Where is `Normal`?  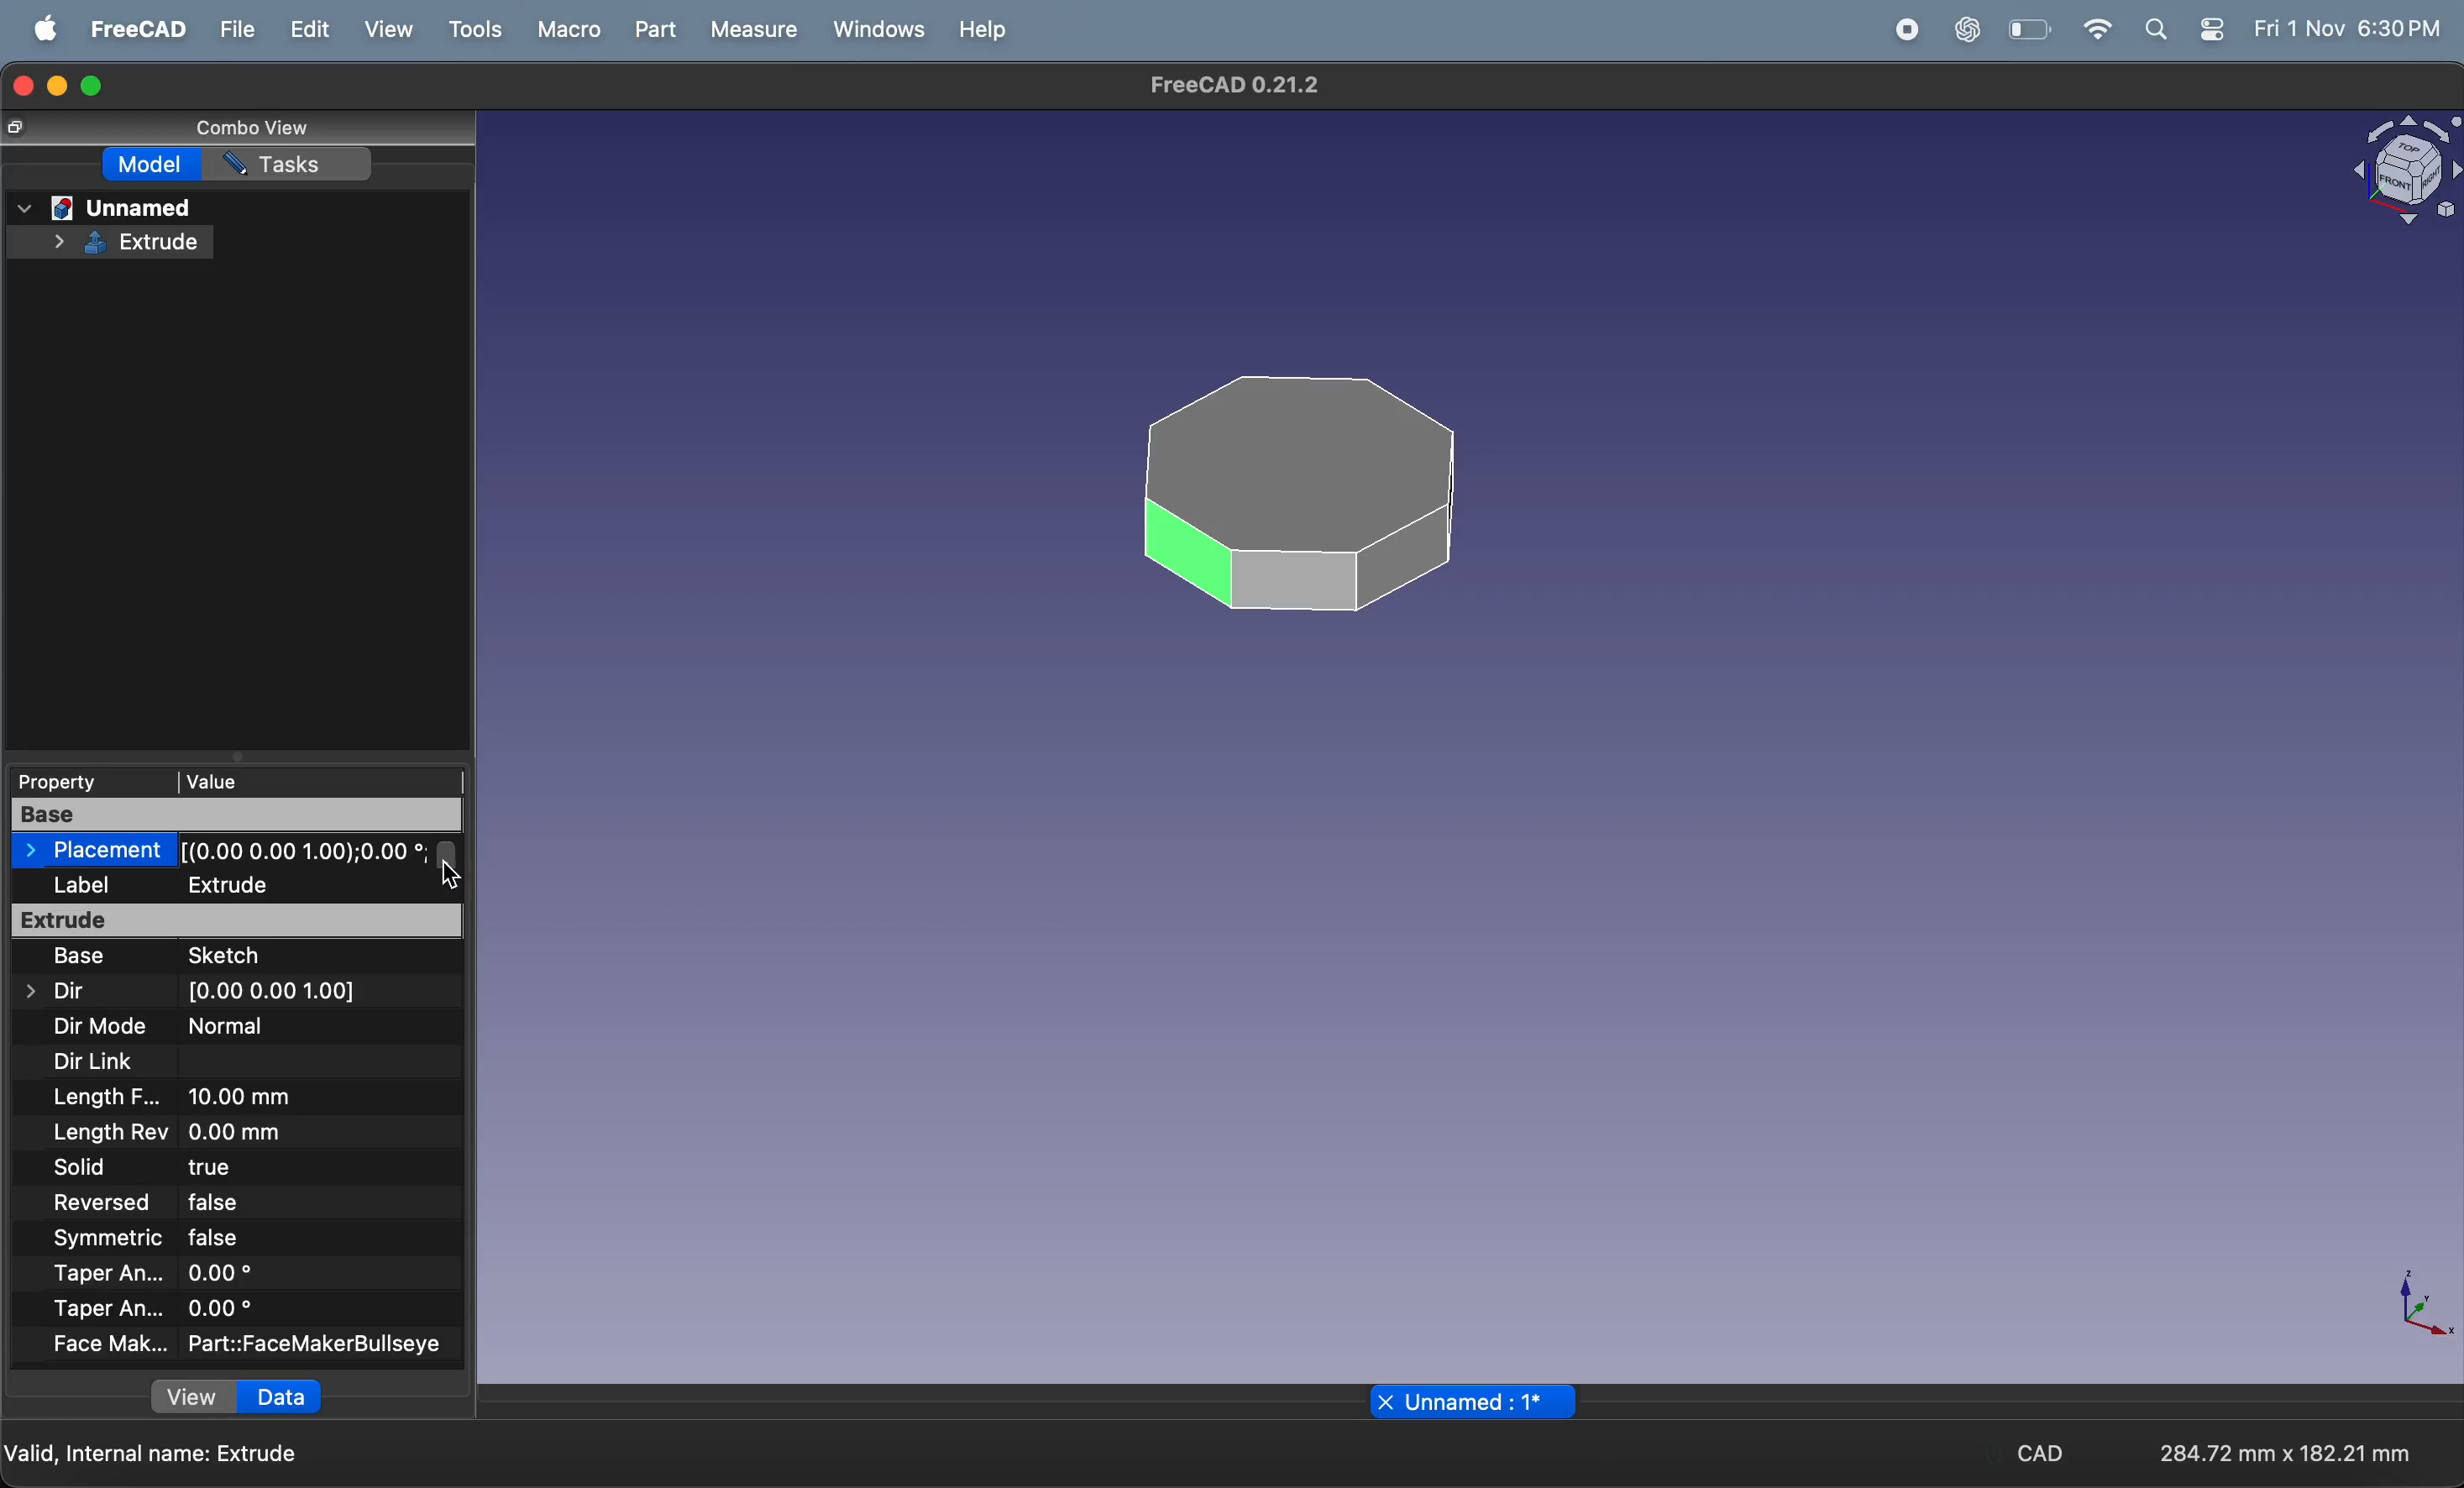
Normal is located at coordinates (229, 1026).